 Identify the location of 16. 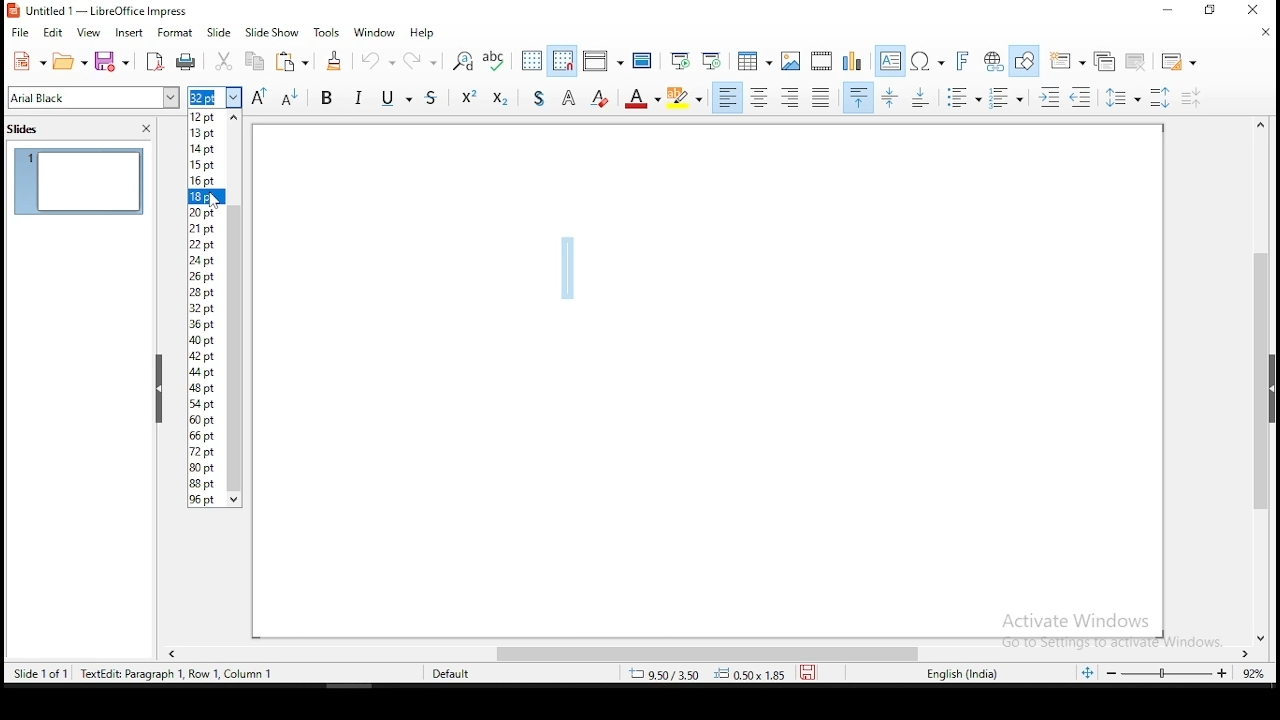
(206, 181).